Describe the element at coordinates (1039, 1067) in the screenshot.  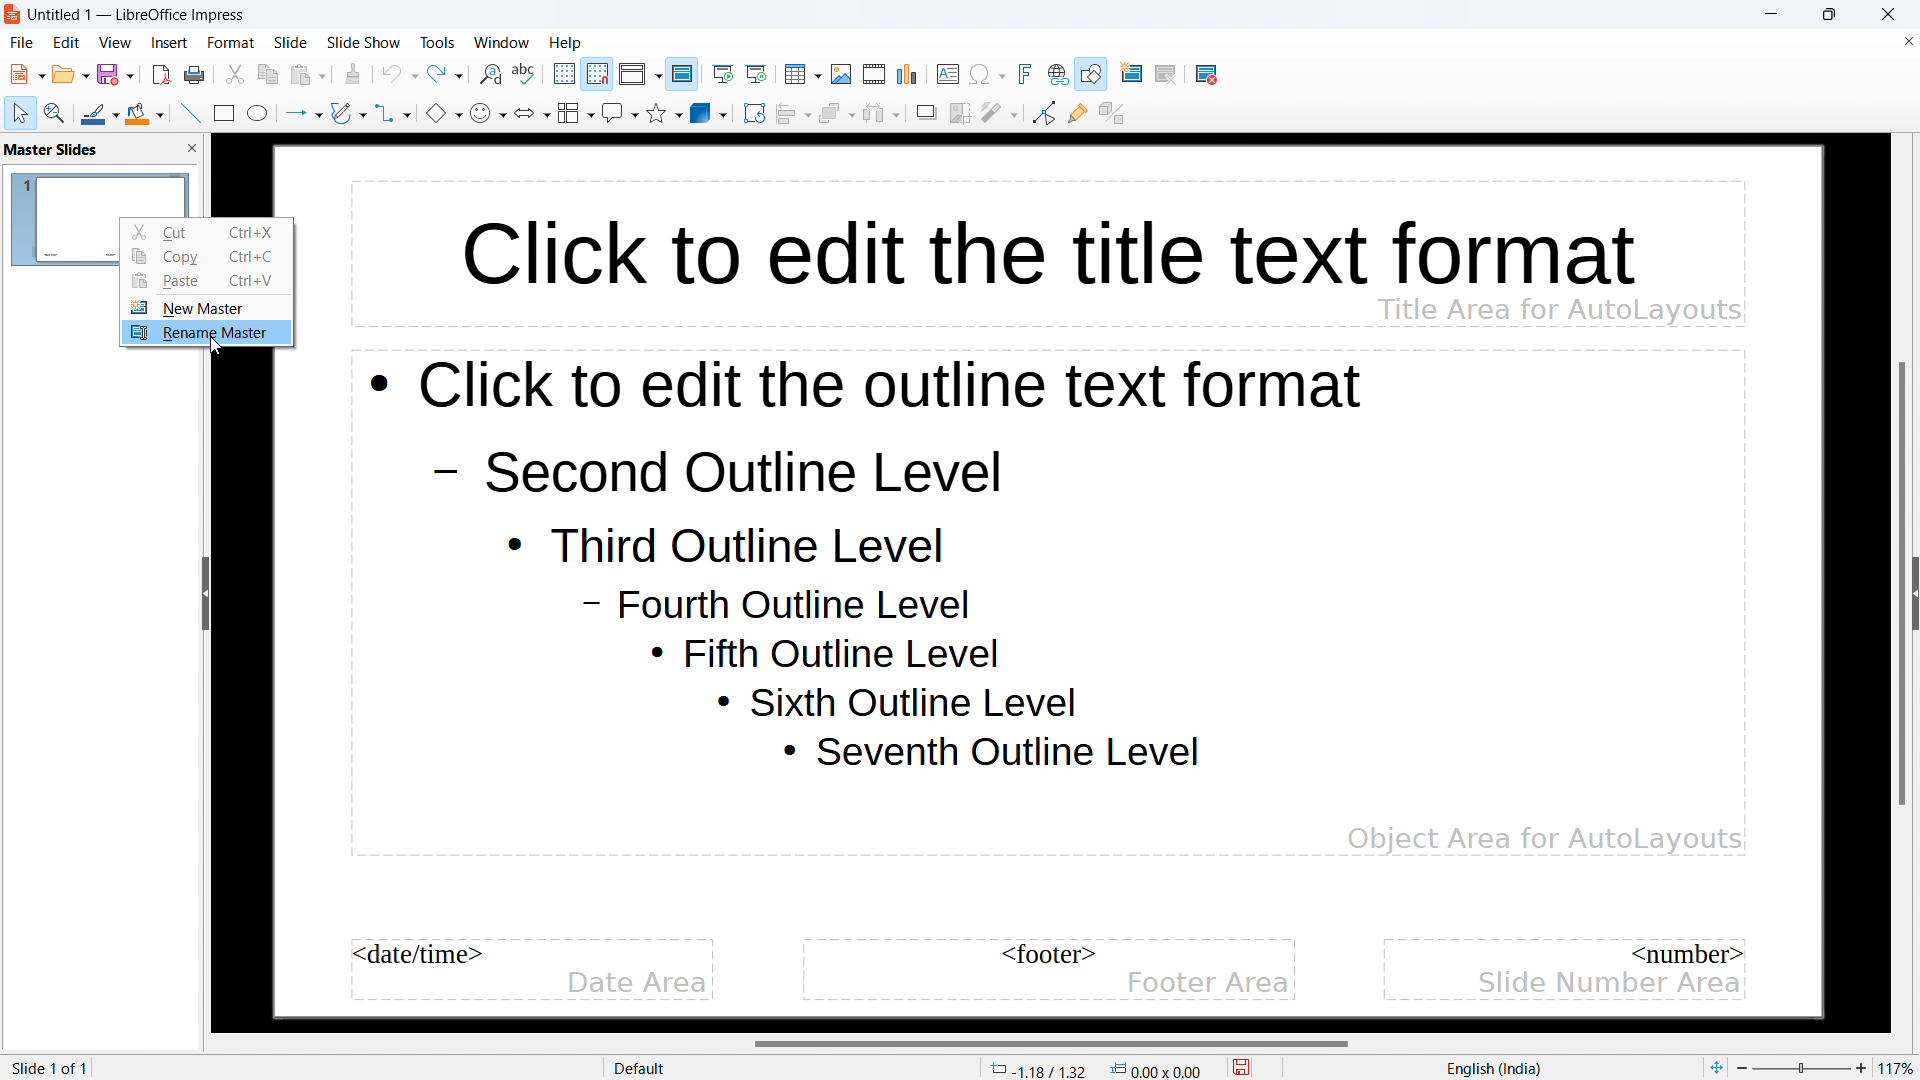
I see `cursor coordinates` at that location.